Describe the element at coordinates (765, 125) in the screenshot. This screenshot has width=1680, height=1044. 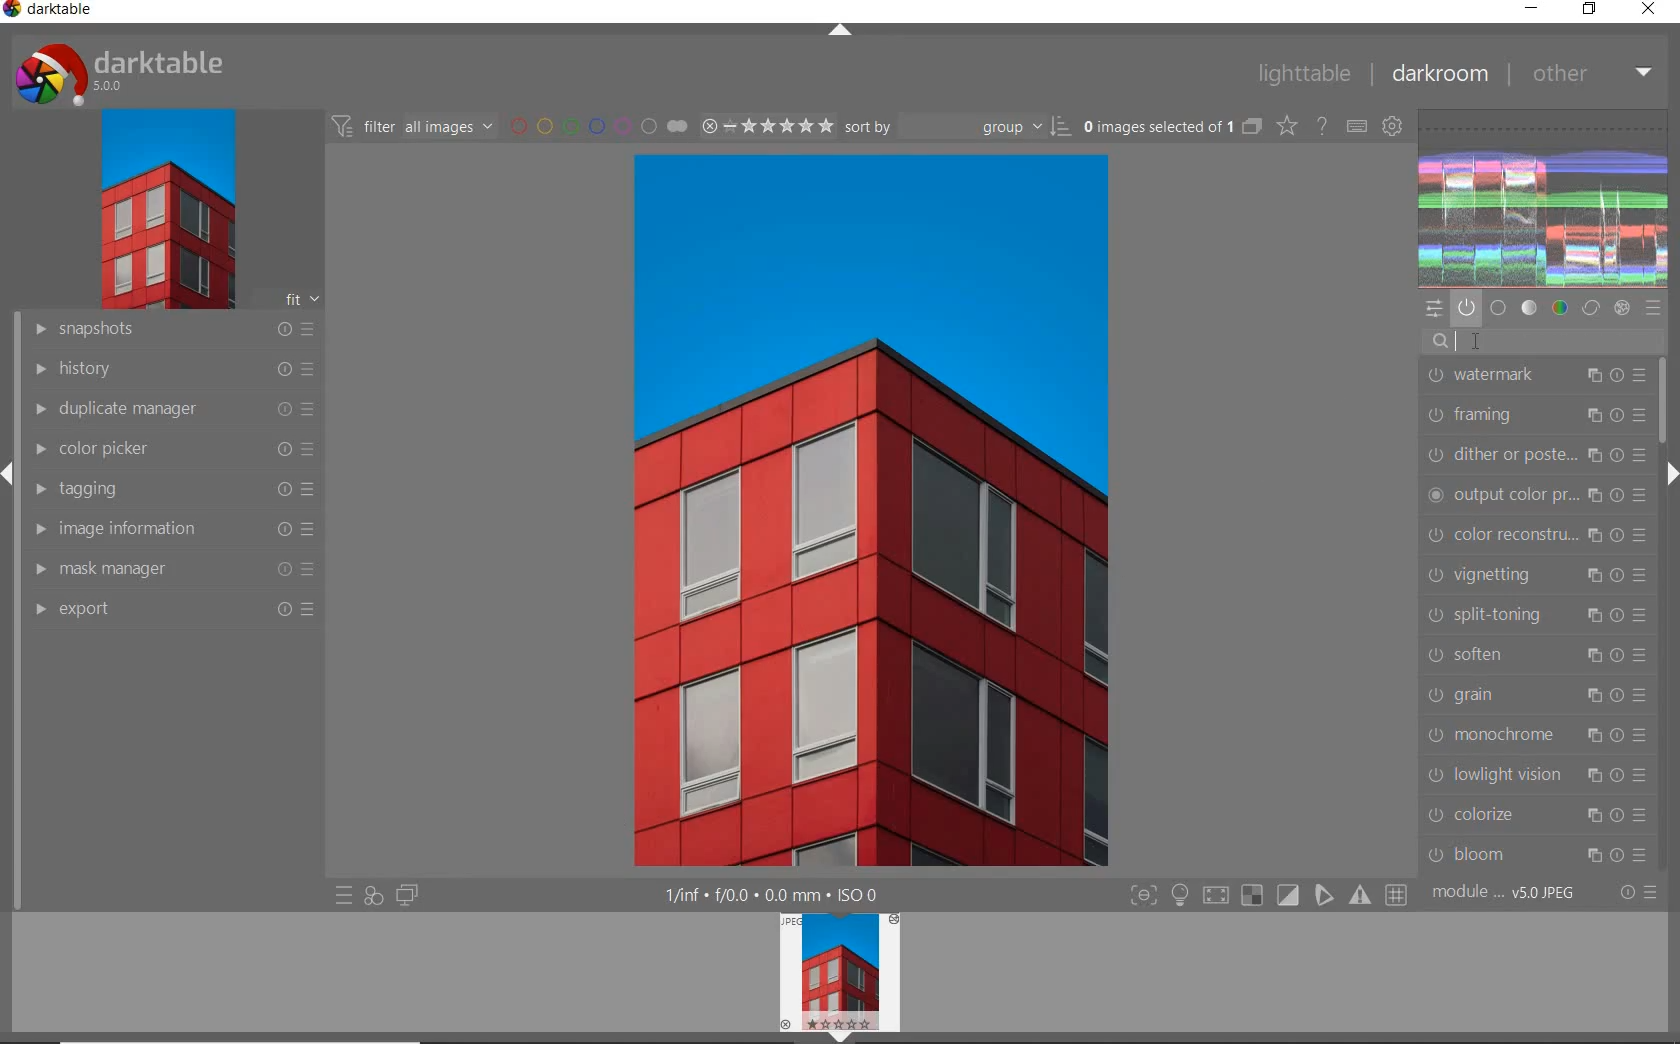
I see `selected image range rating` at that location.